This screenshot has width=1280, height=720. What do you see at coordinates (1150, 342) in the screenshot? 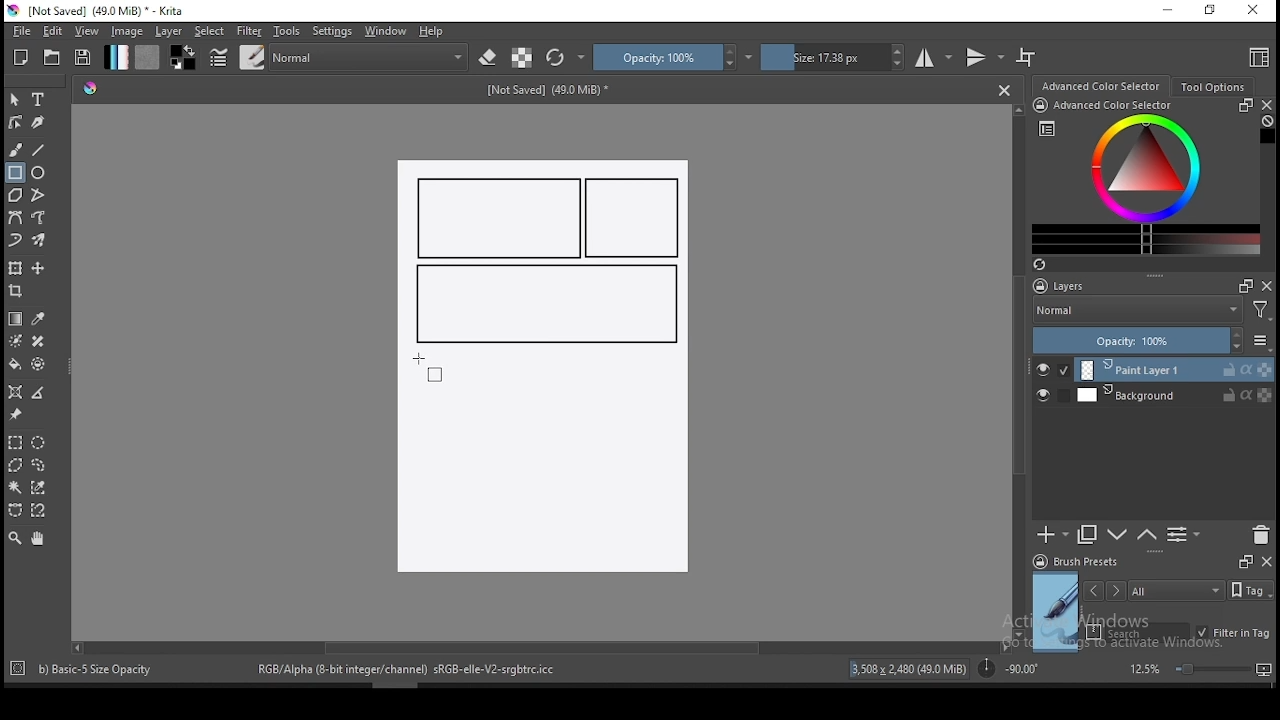
I see `opacity` at bounding box center [1150, 342].